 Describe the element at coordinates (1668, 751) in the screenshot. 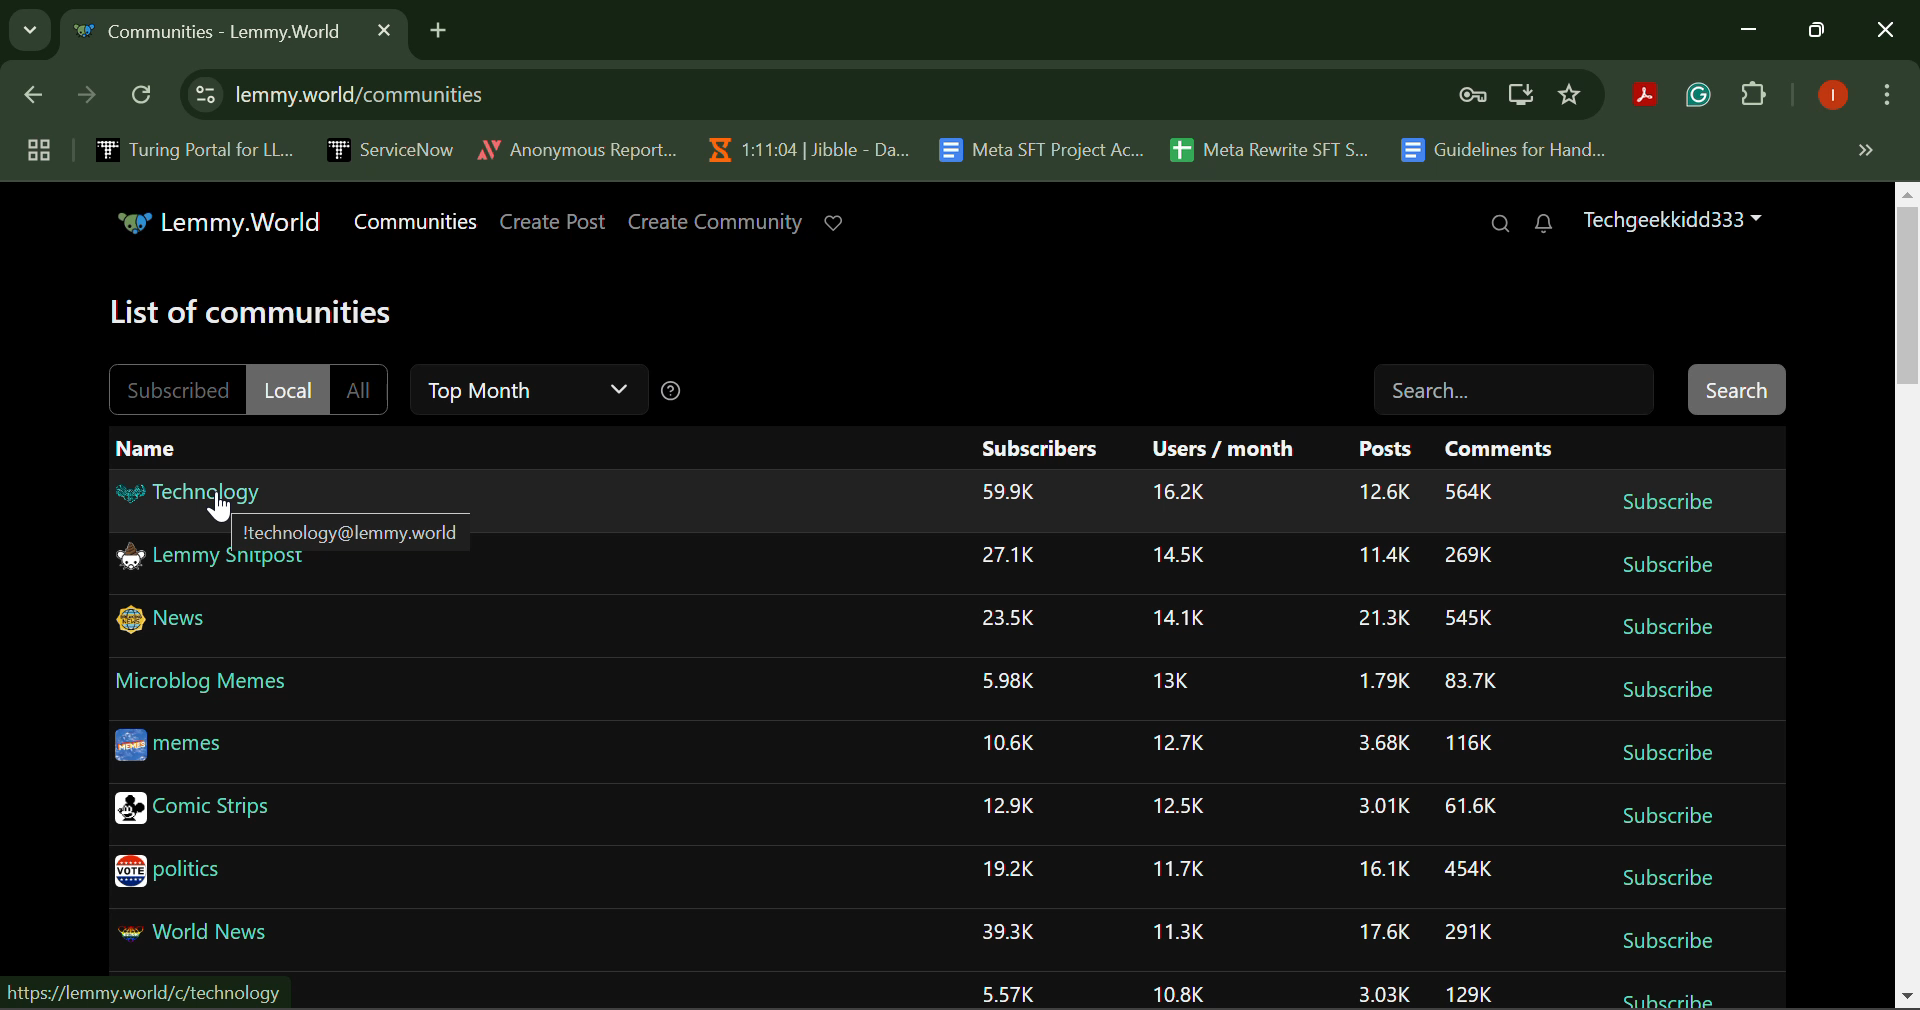

I see `Subscribe Button` at that location.